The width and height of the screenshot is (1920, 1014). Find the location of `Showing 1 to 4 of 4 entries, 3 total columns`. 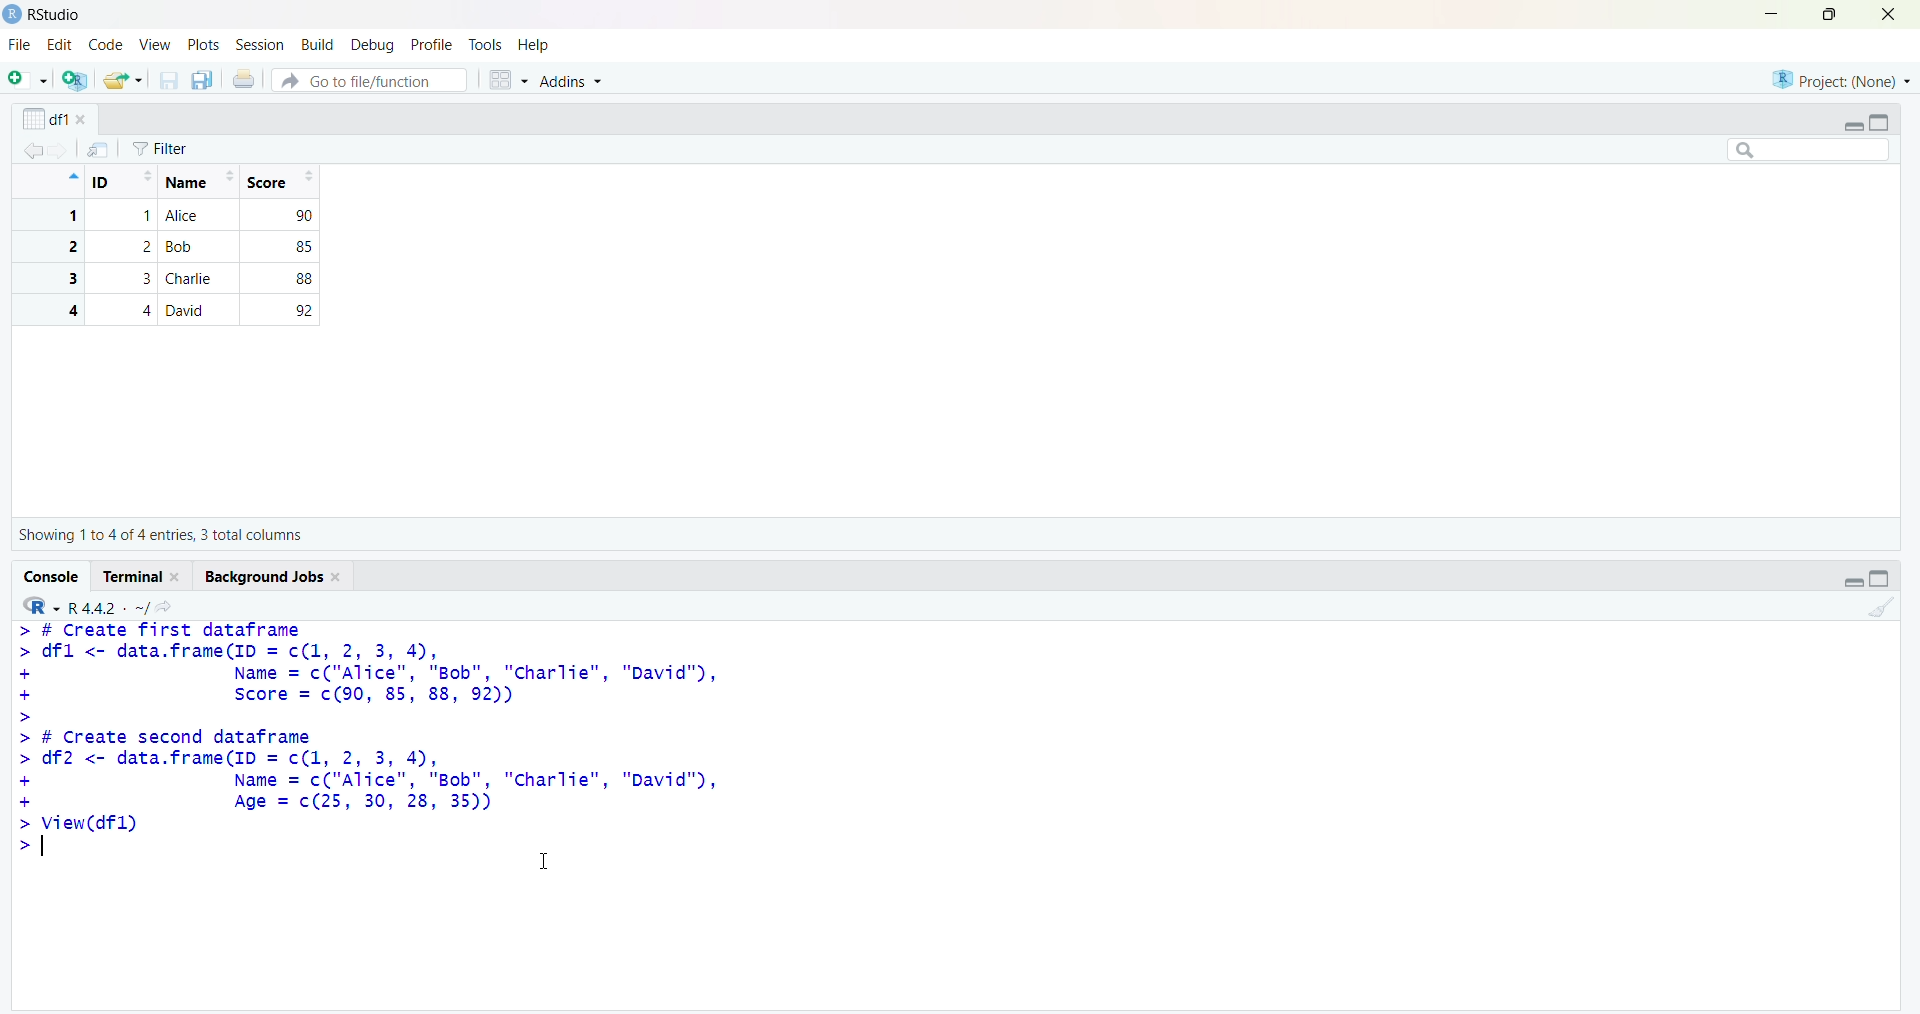

Showing 1 to 4 of 4 entries, 3 total columns is located at coordinates (160, 535).